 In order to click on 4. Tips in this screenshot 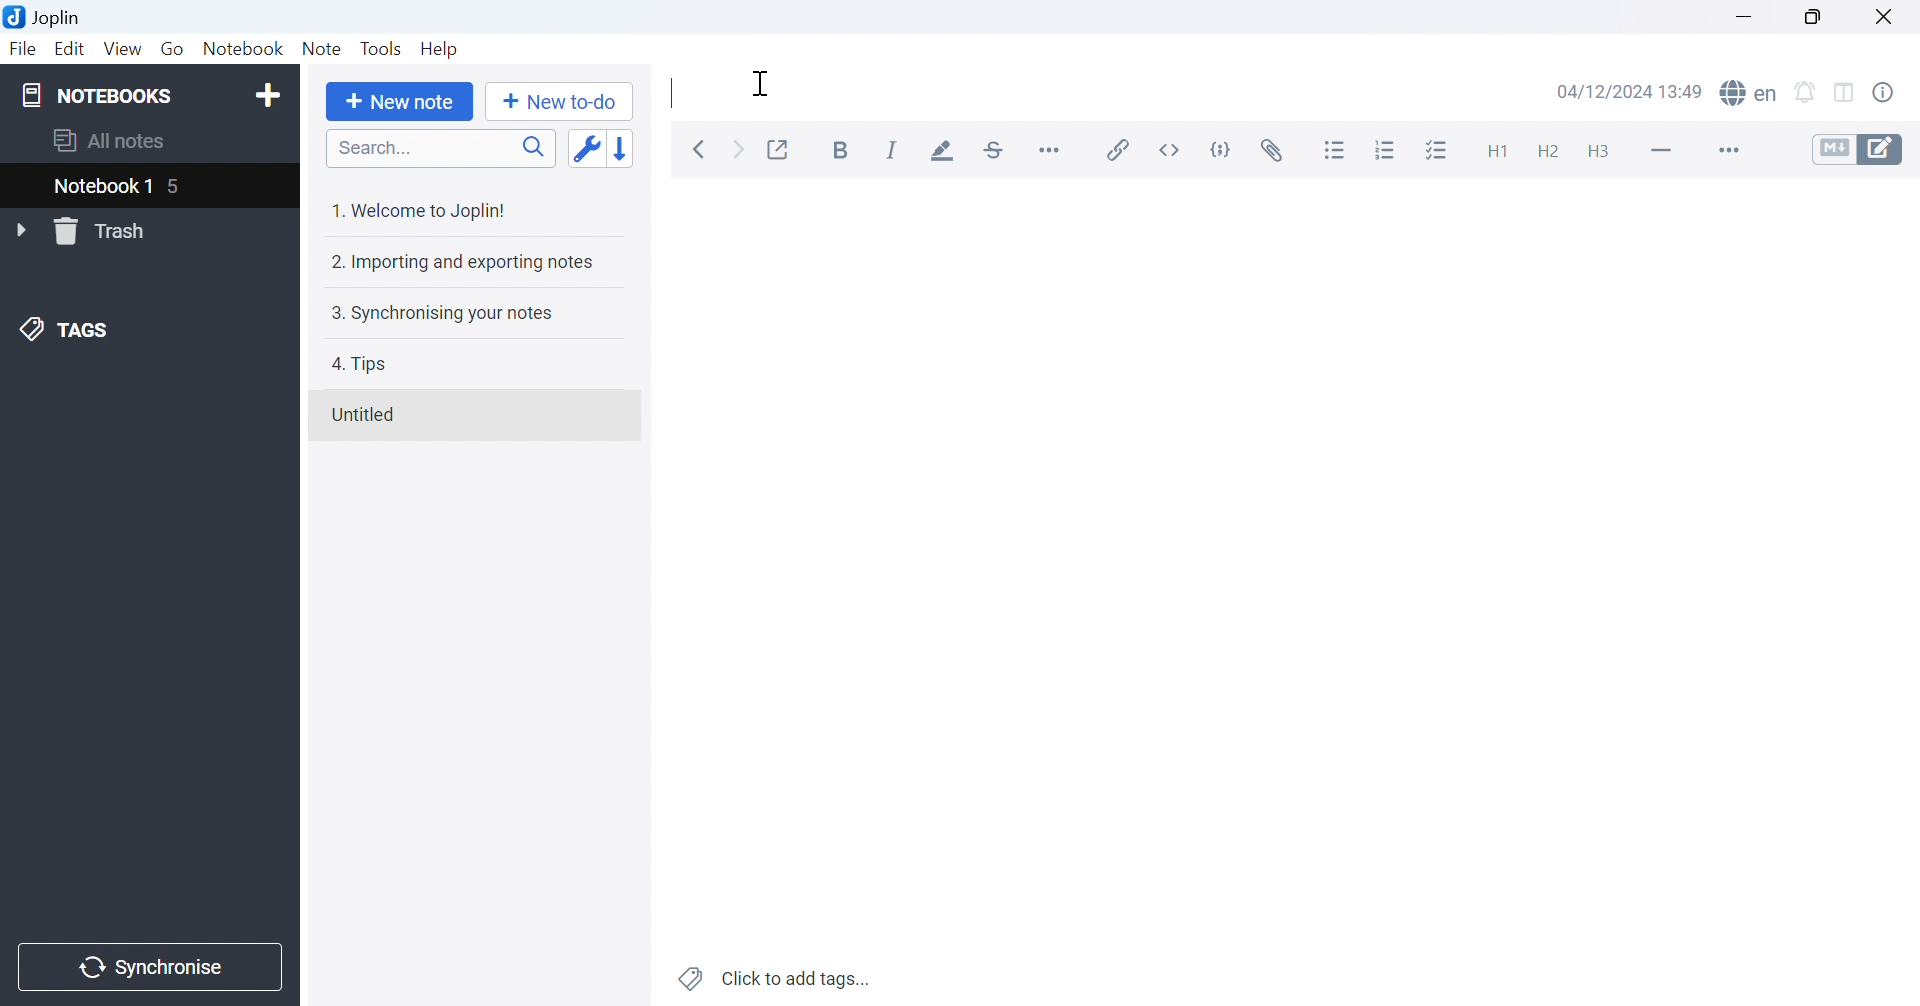, I will do `click(367, 366)`.